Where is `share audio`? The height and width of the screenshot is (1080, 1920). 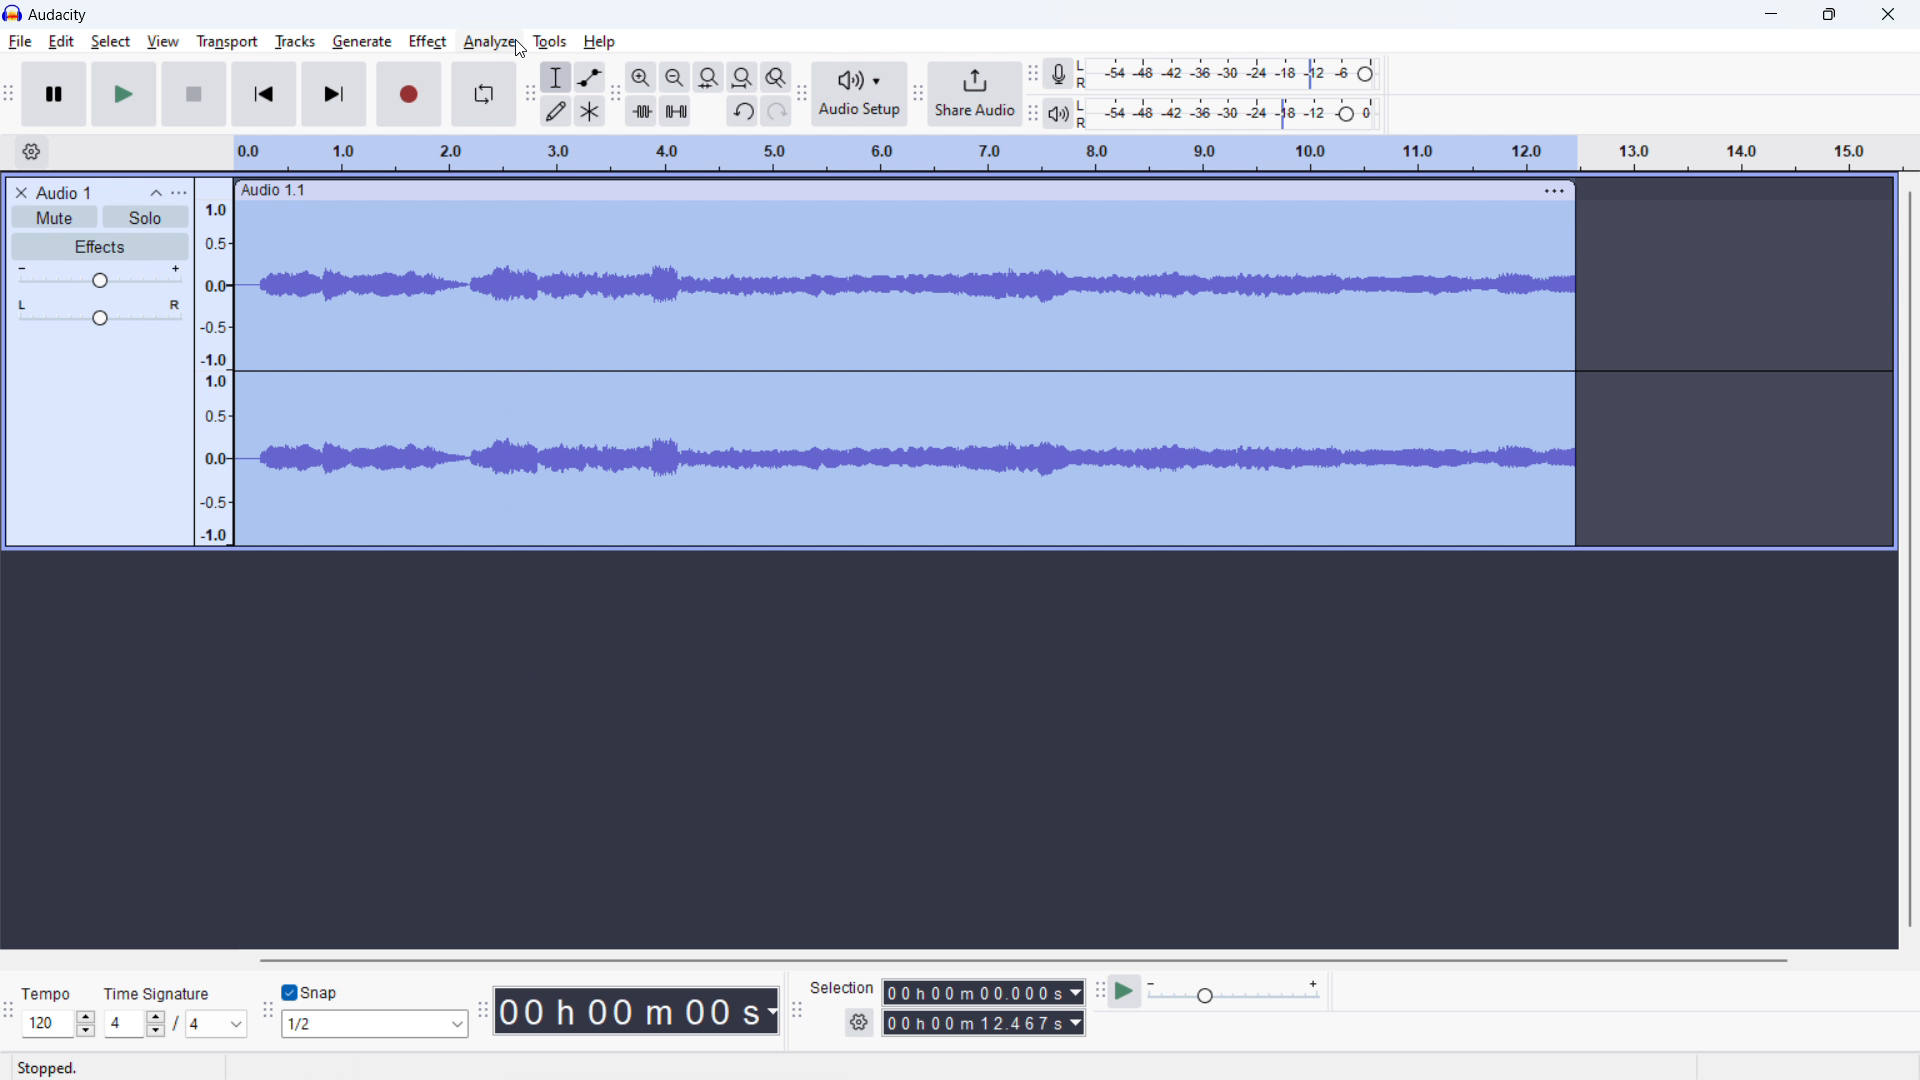
share audio is located at coordinates (974, 94).